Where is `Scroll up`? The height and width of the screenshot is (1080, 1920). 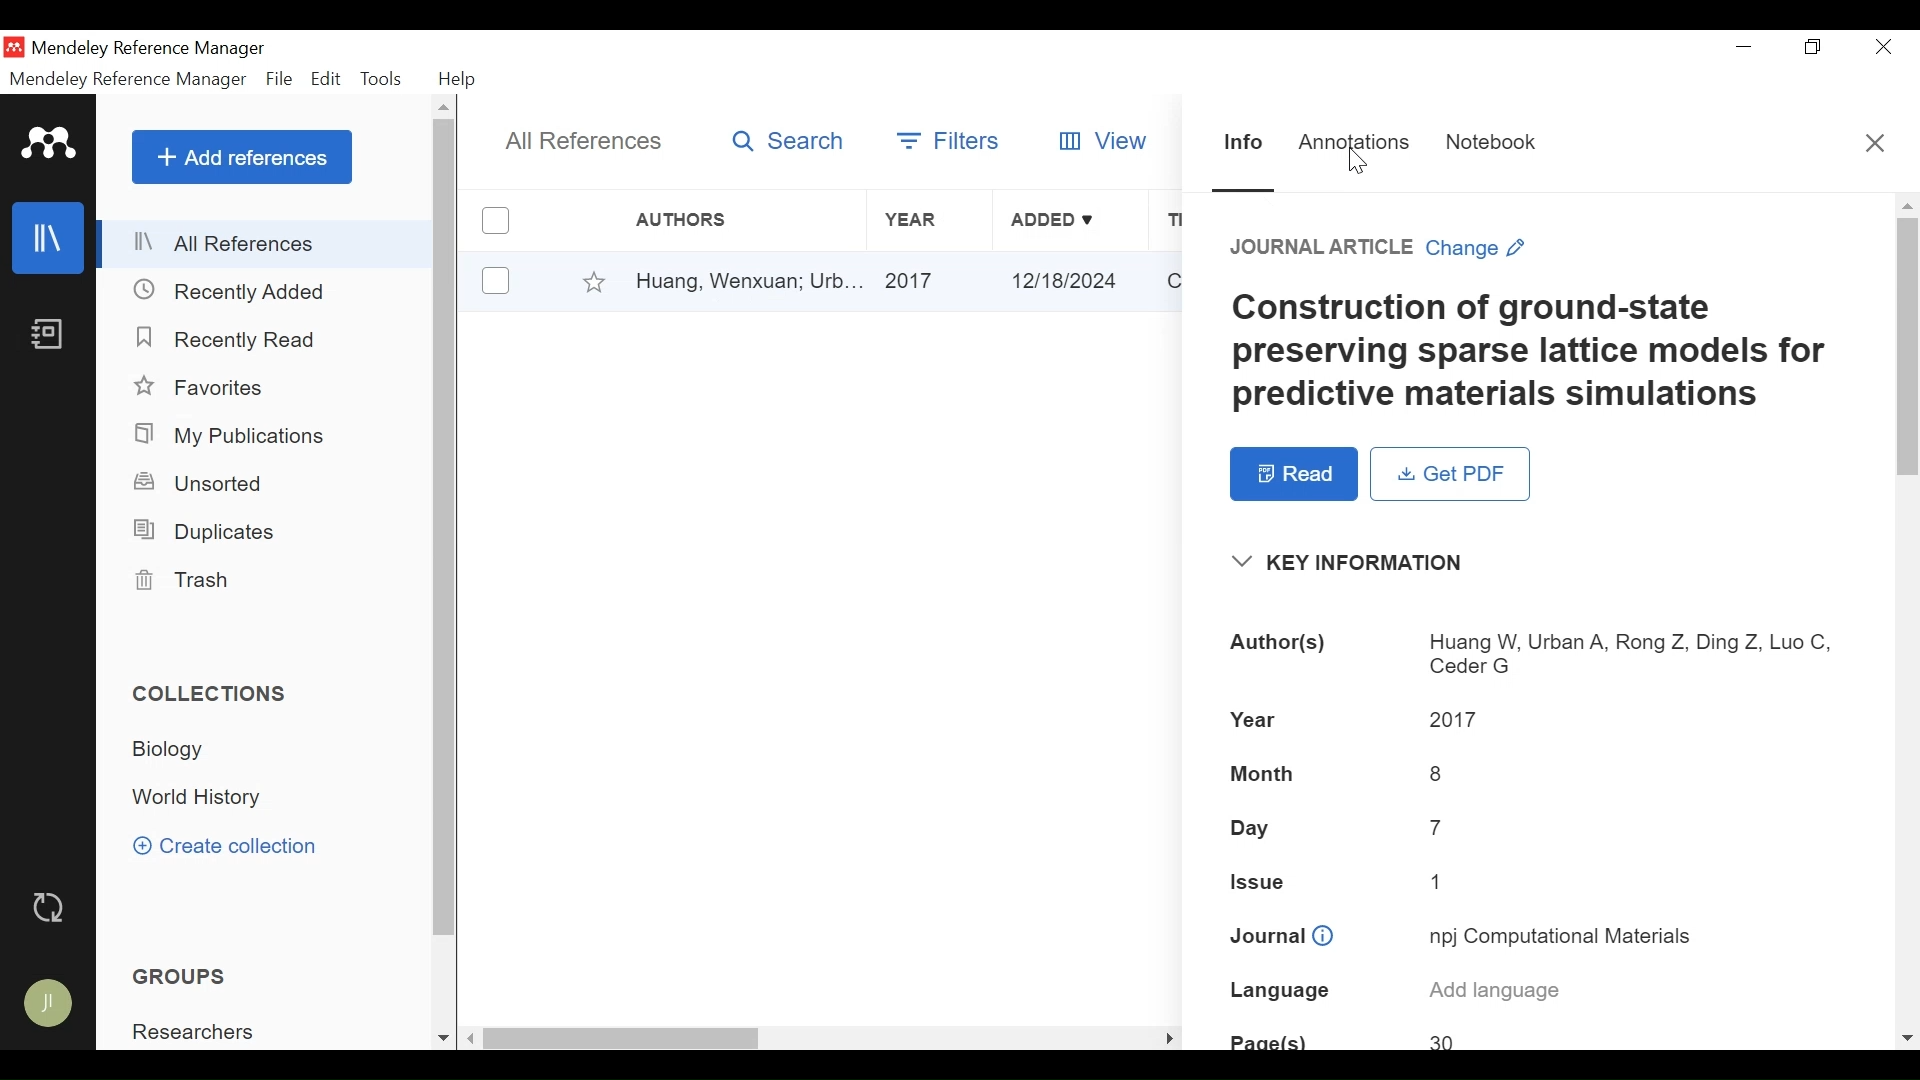 Scroll up is located at coordinates (1908, 204).